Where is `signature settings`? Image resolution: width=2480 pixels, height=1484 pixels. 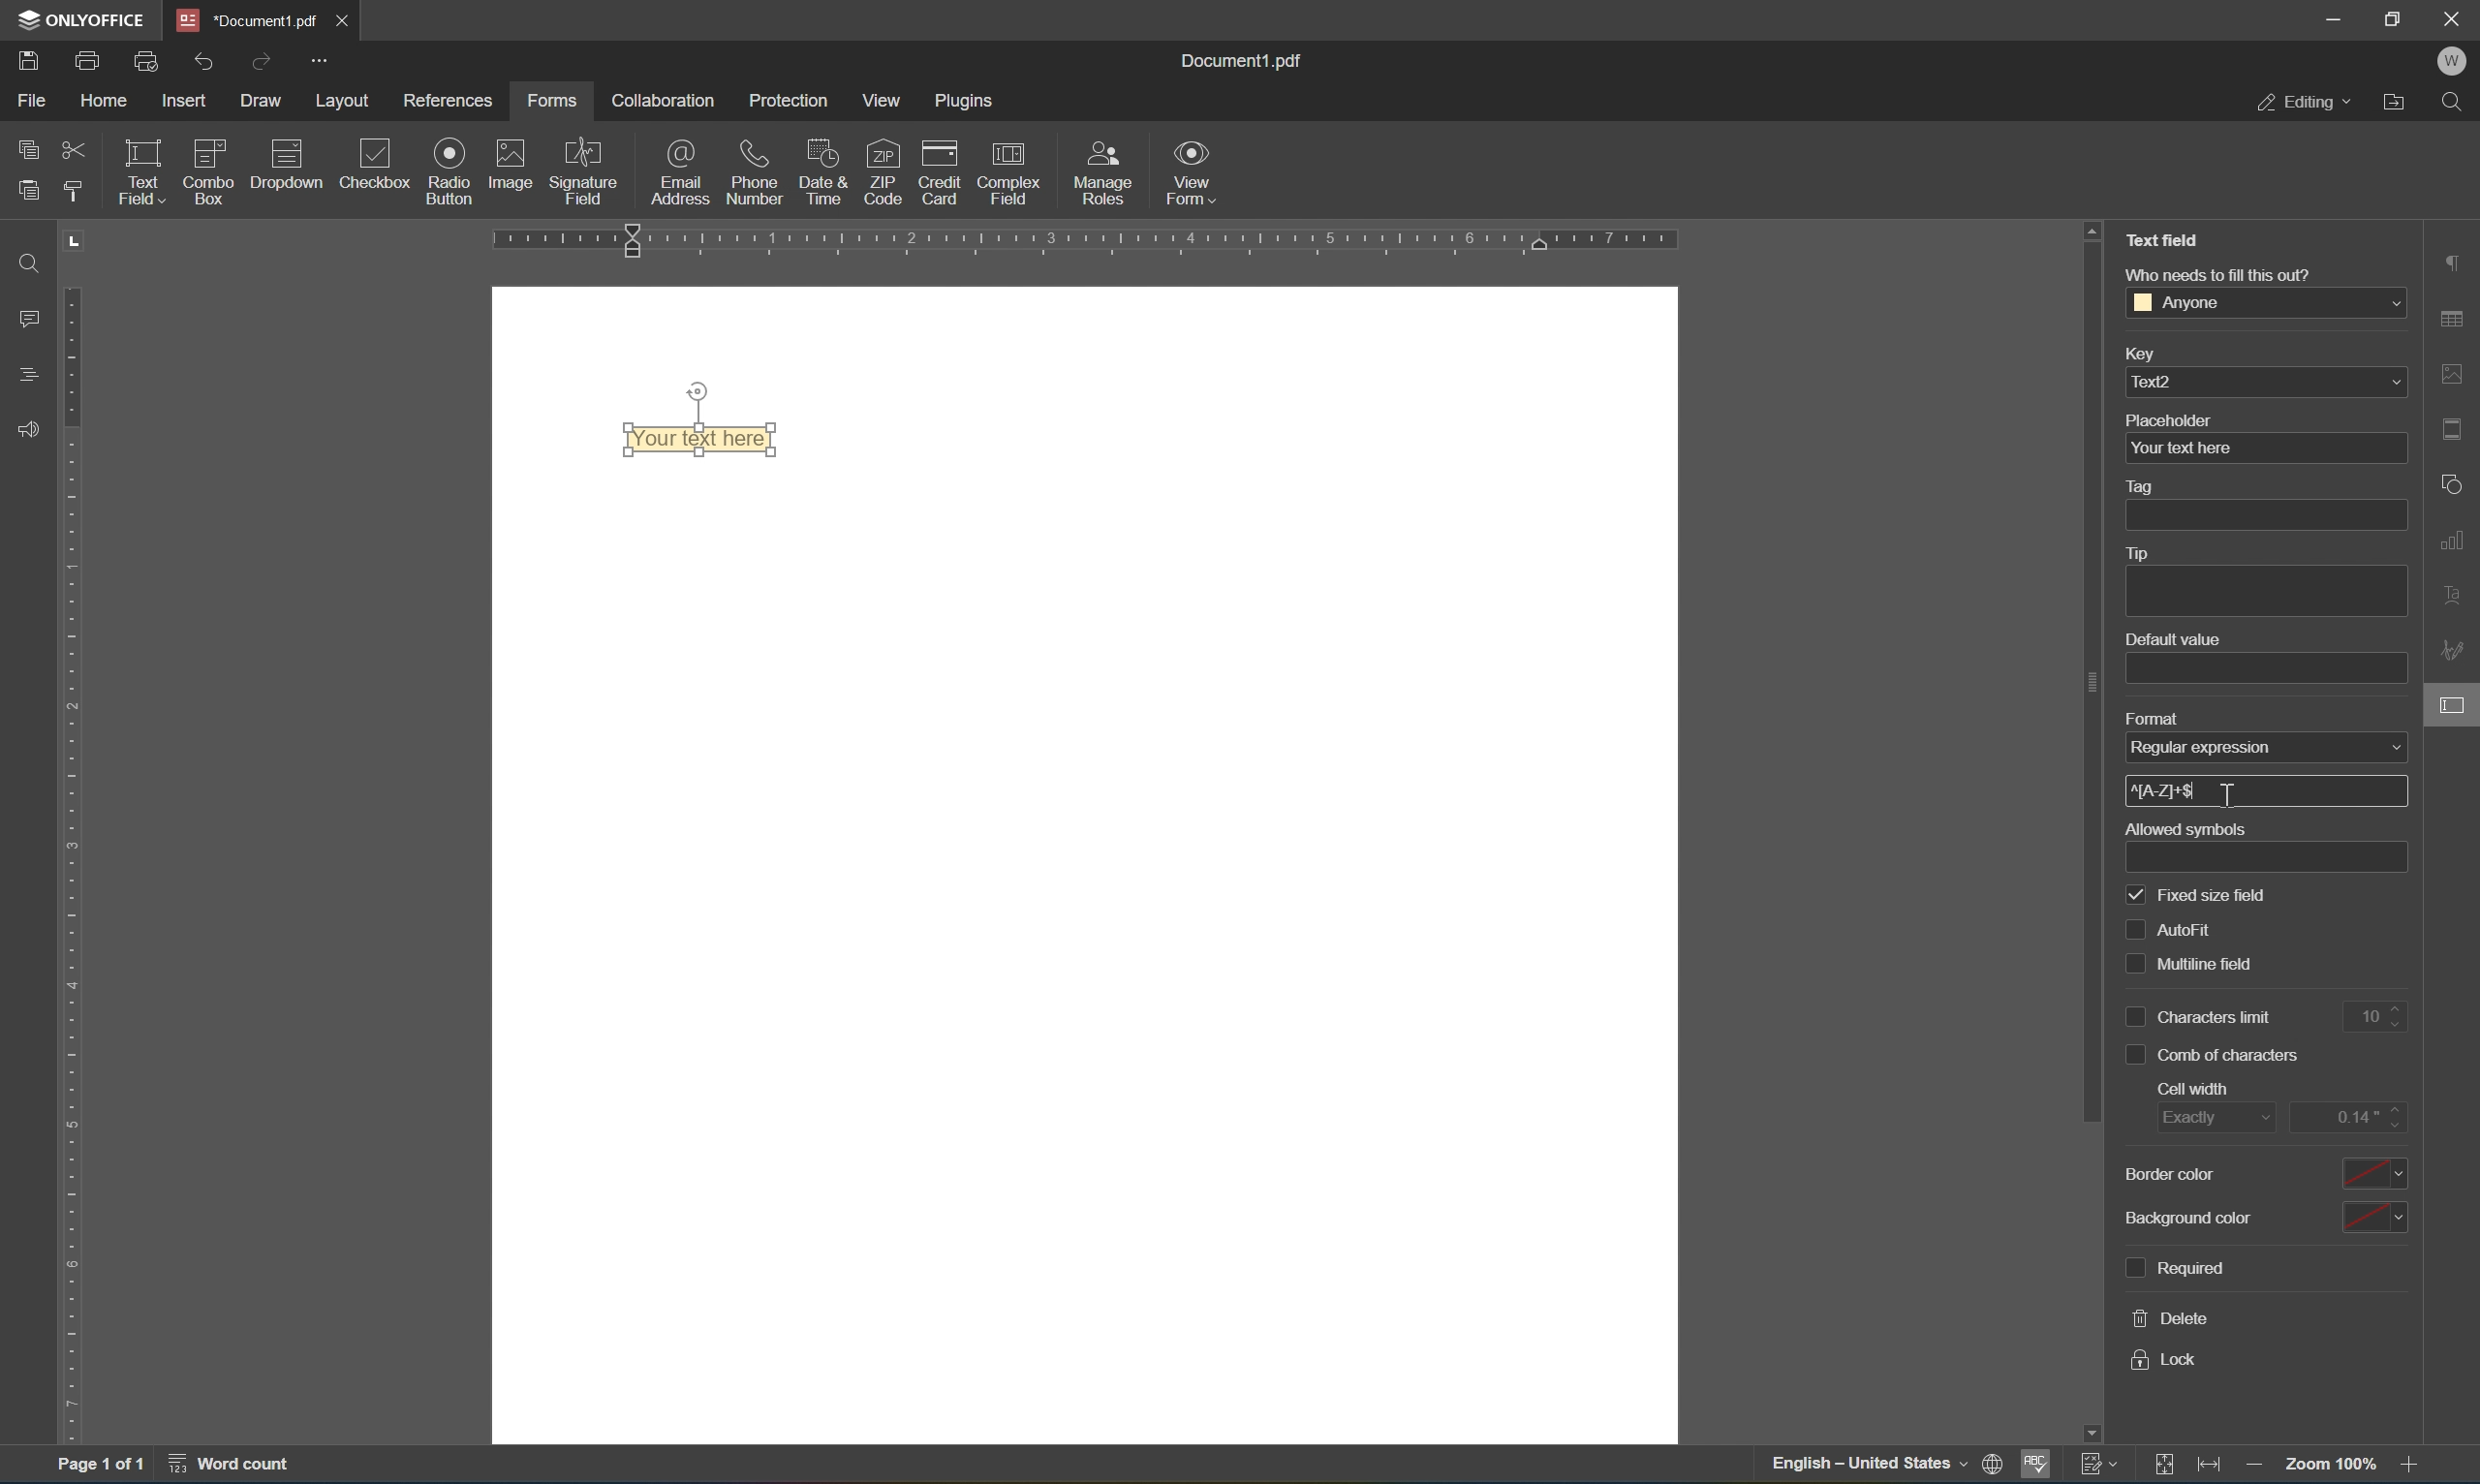
signature settings is located at coordinates (2452, 644).